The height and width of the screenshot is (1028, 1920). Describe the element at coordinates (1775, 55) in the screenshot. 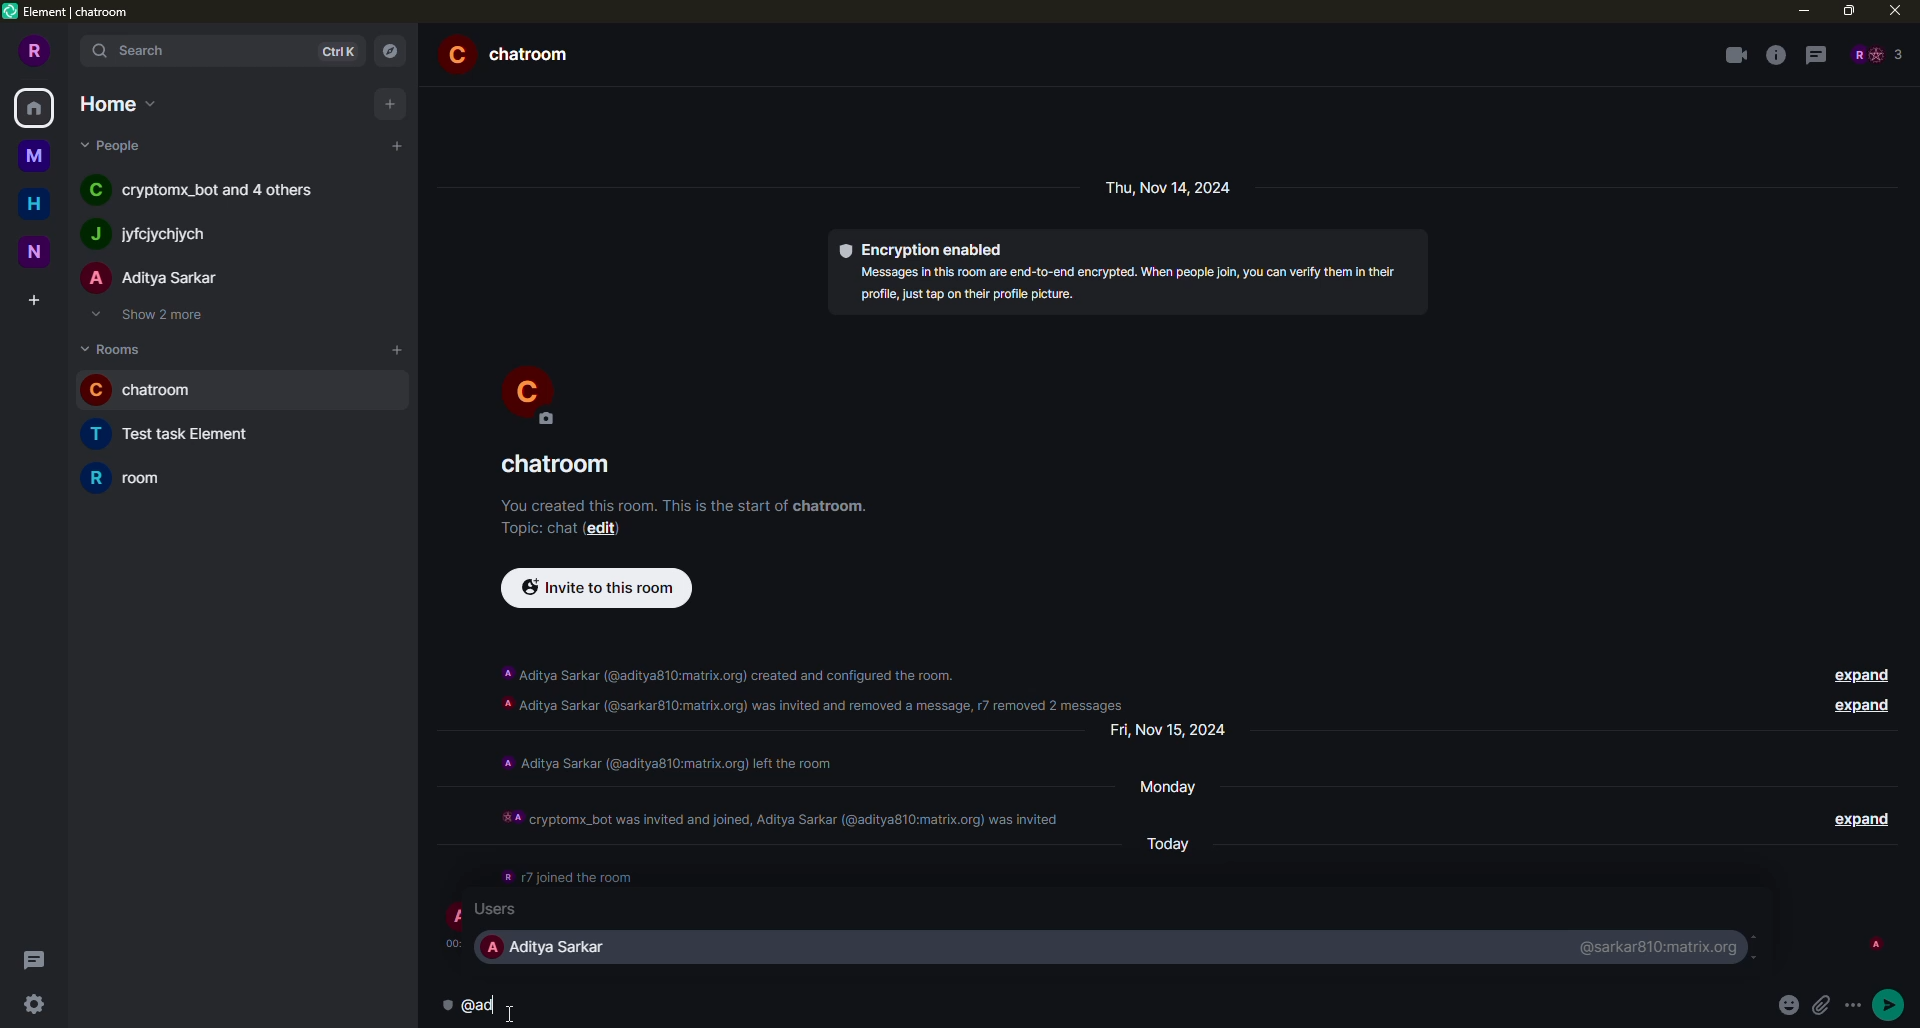

I see `info` at that location.